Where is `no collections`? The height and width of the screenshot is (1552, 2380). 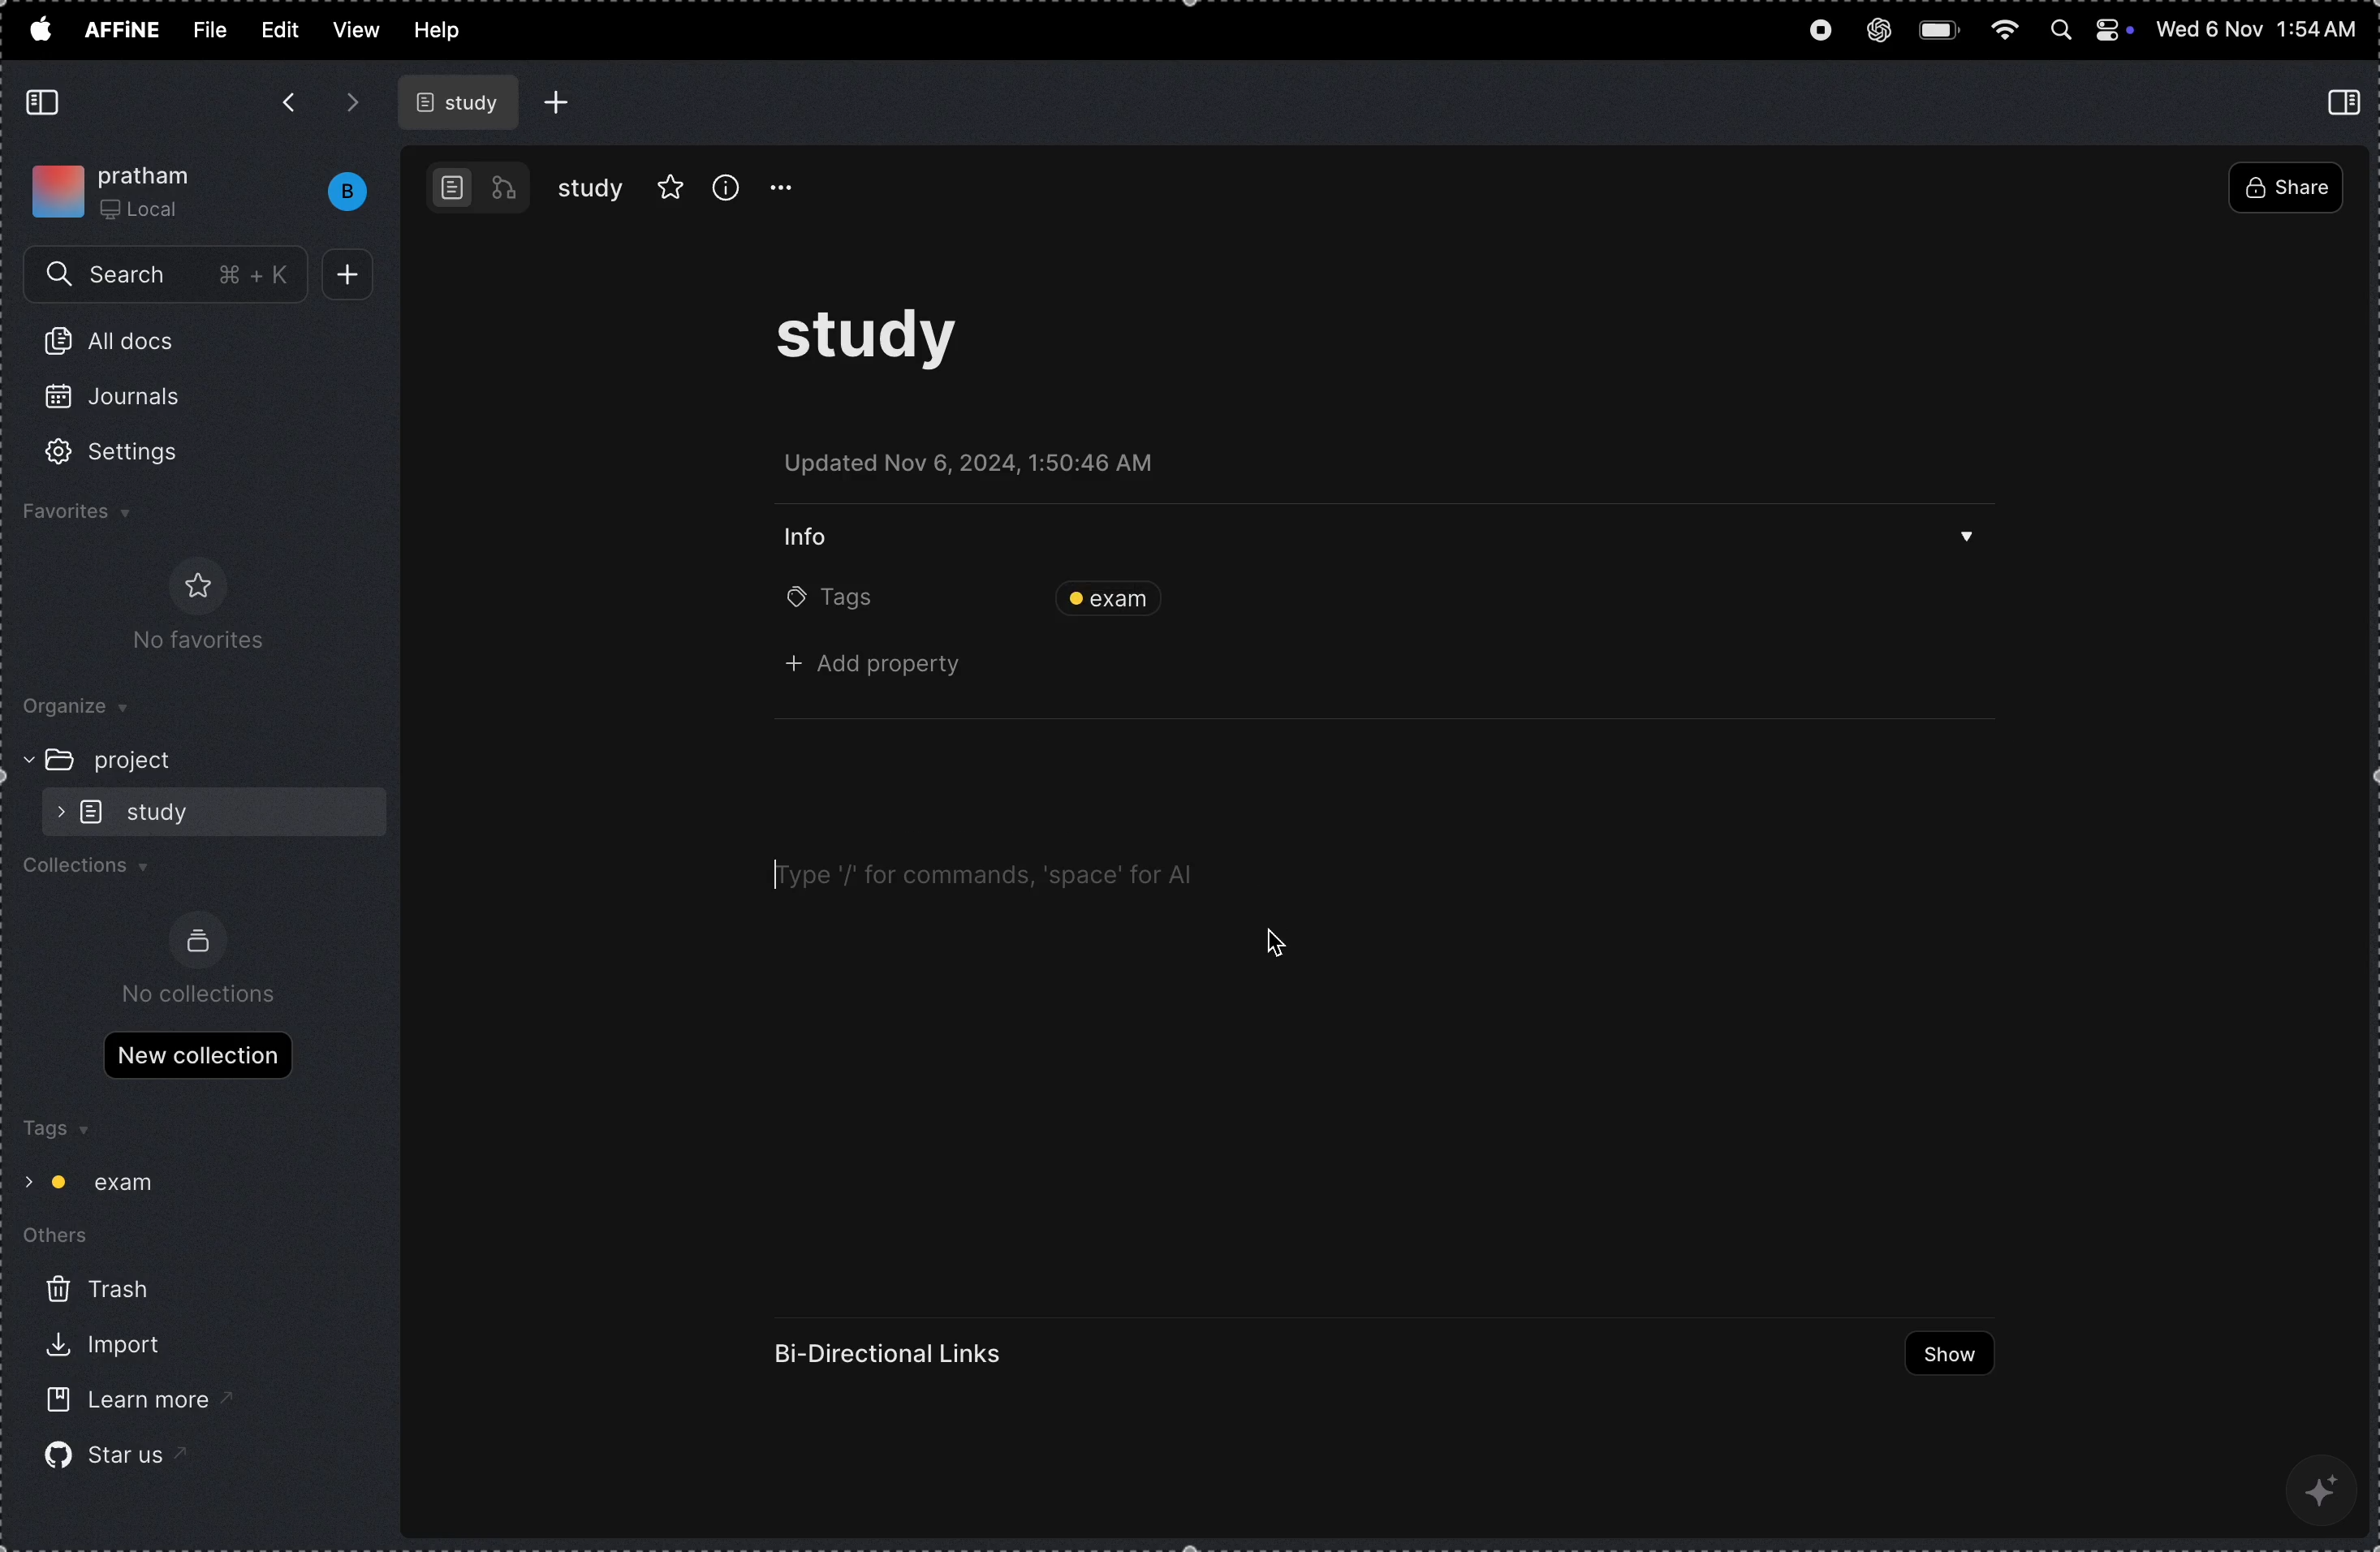
no collections is located at coordinates (201, 994).